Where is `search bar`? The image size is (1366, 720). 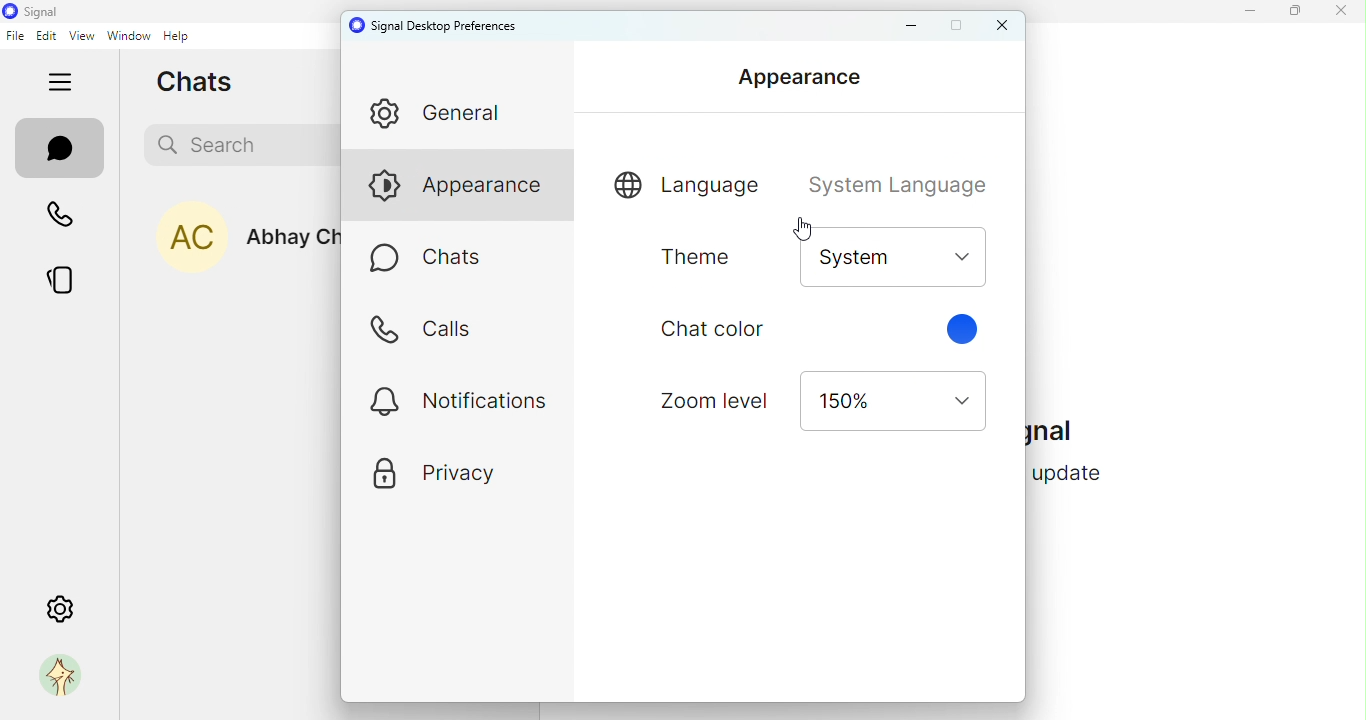
search bar is located at coordinates (229, 145).